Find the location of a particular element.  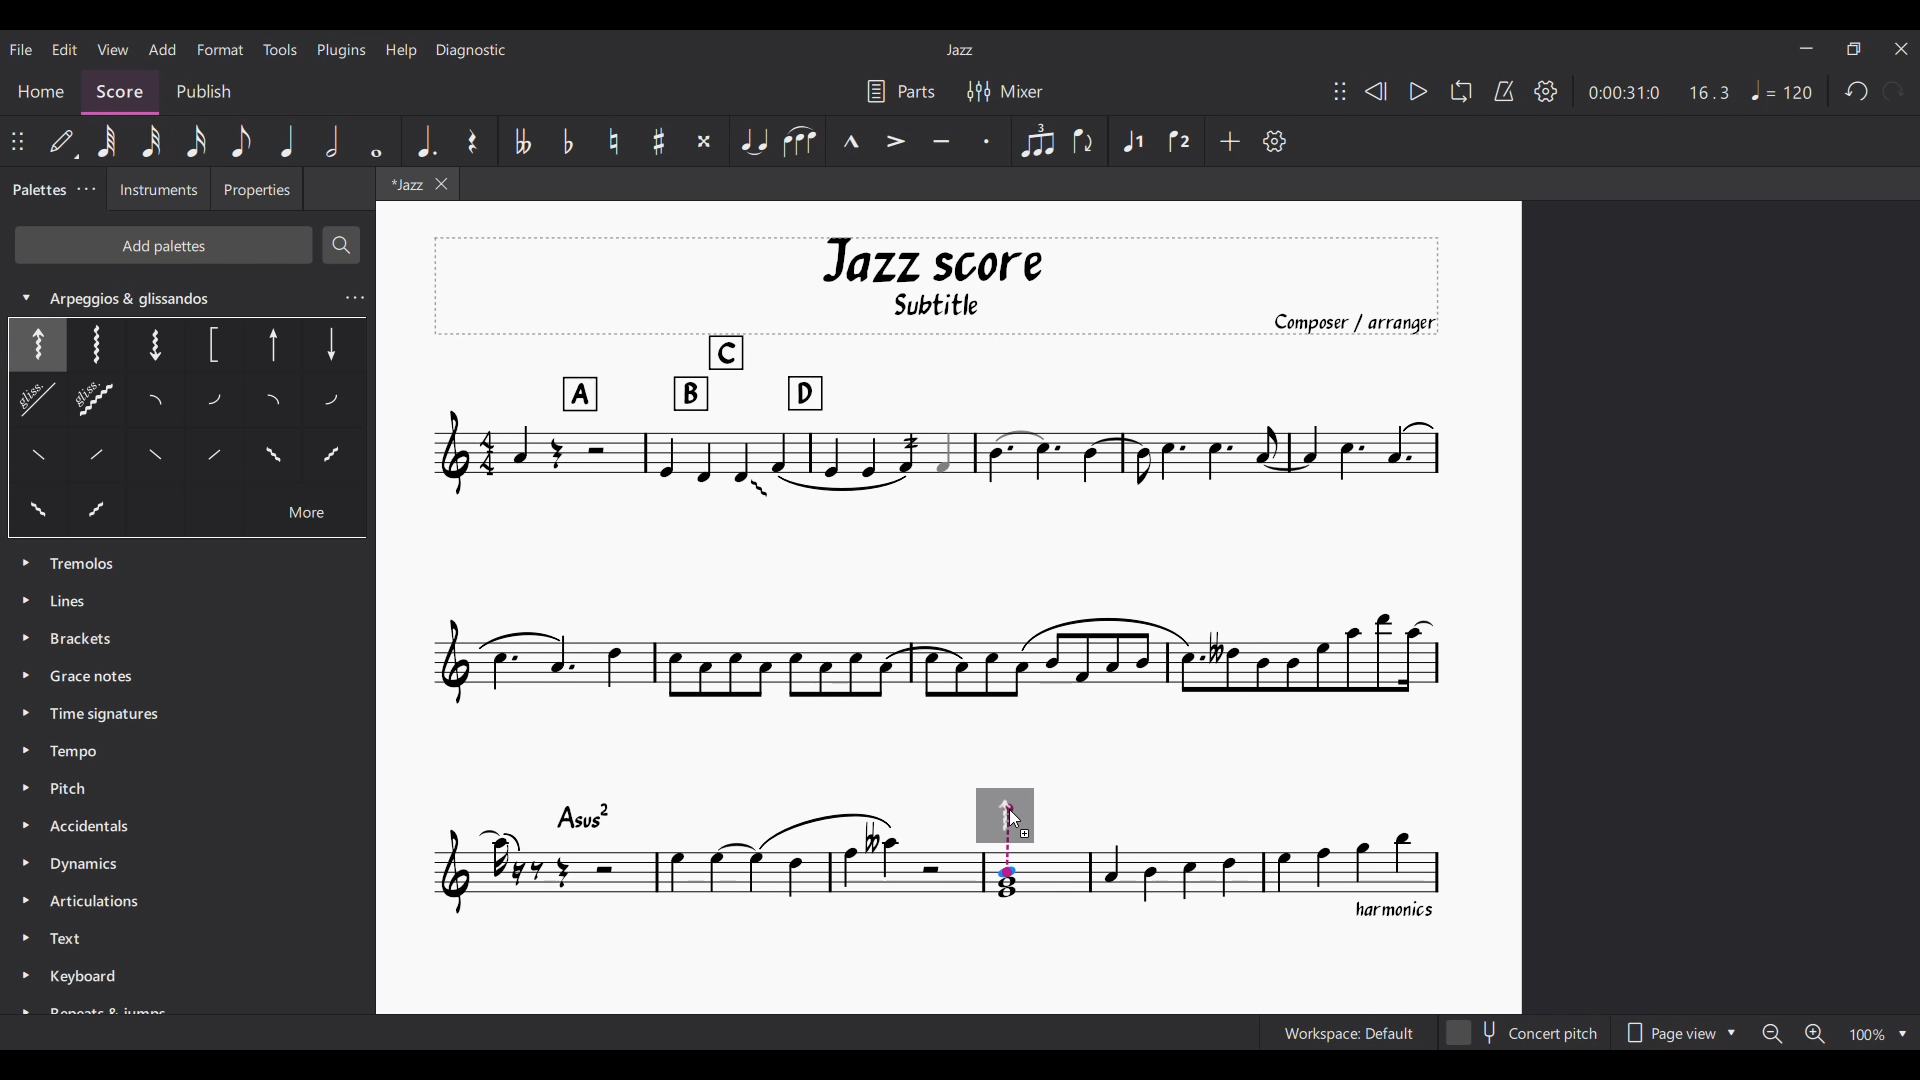

Slur is located at coordinates (799, 142).